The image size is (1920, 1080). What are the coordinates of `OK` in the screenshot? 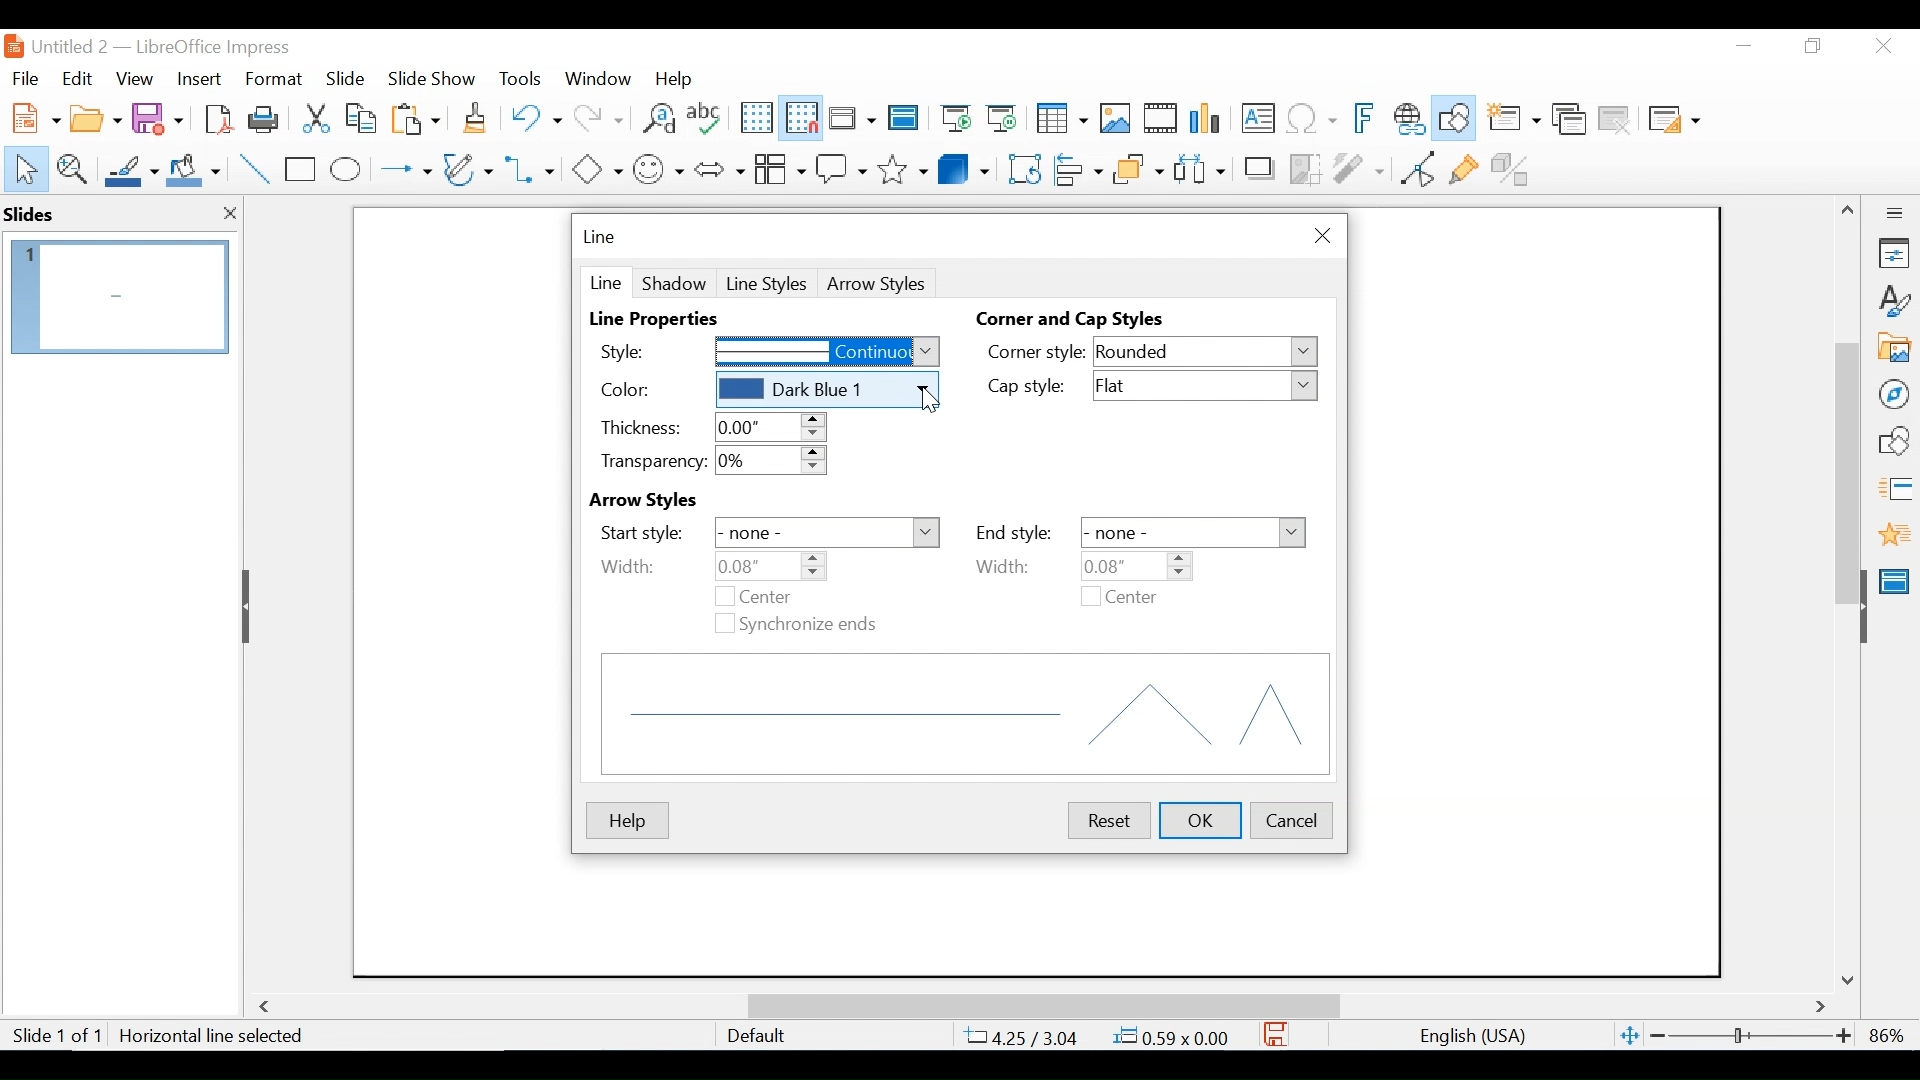 It's located at (1202, 820).